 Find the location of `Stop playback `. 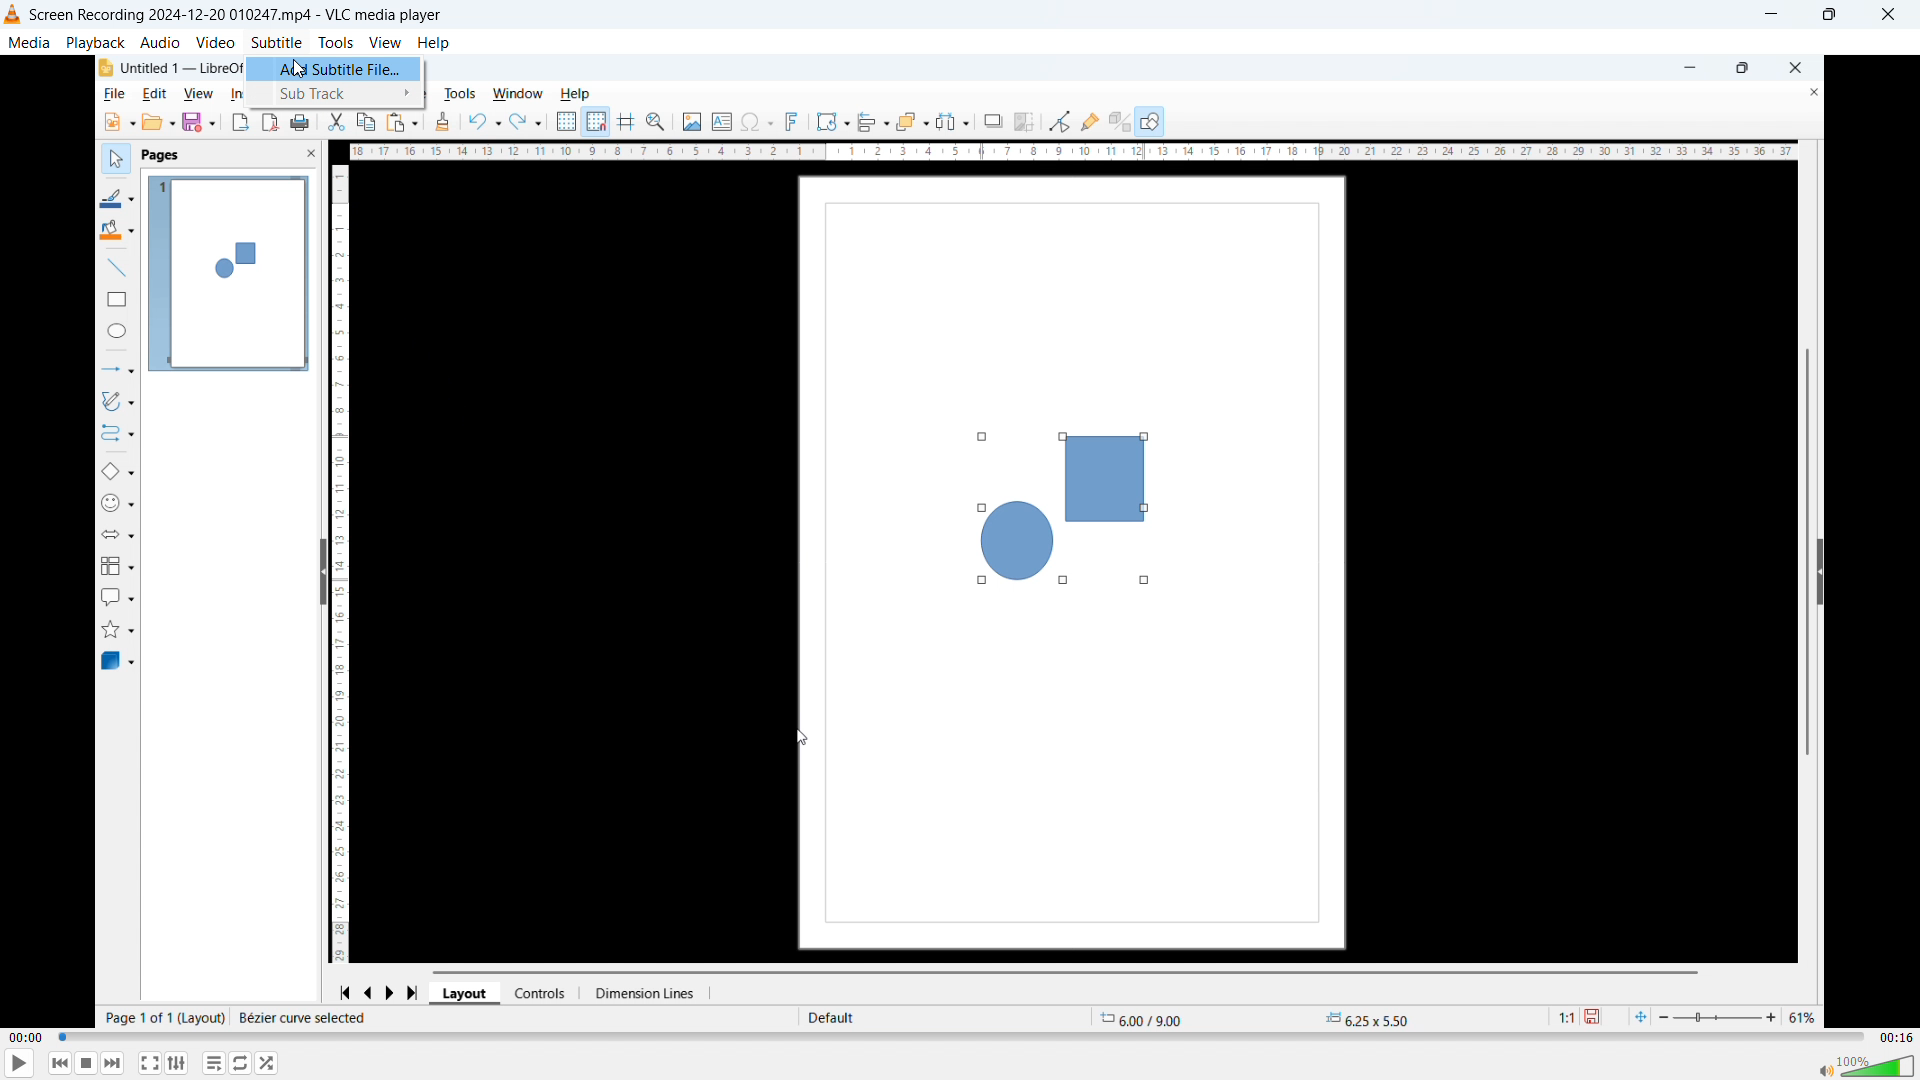

Stop playback  is located at coordinates (88, 1063).